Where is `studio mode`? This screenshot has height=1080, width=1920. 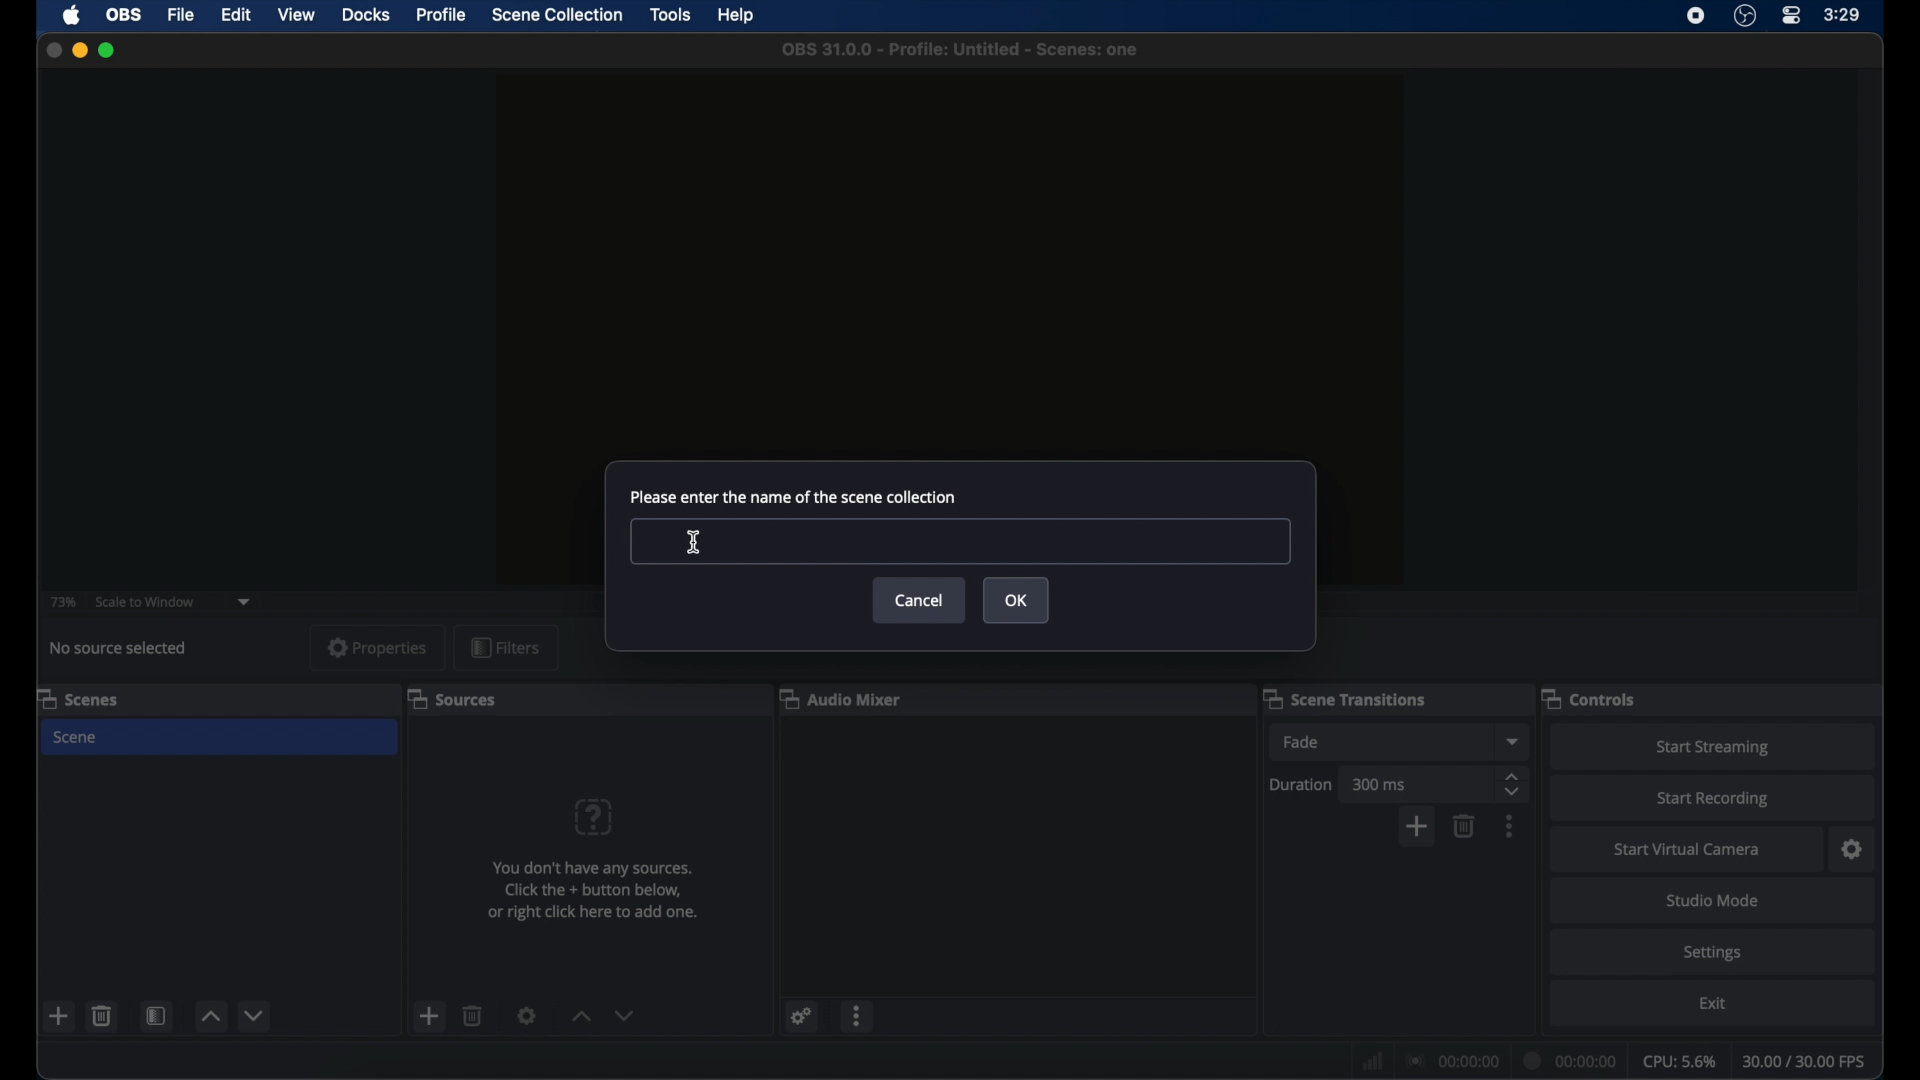
studio mode is located at coordinates (1715, 900).